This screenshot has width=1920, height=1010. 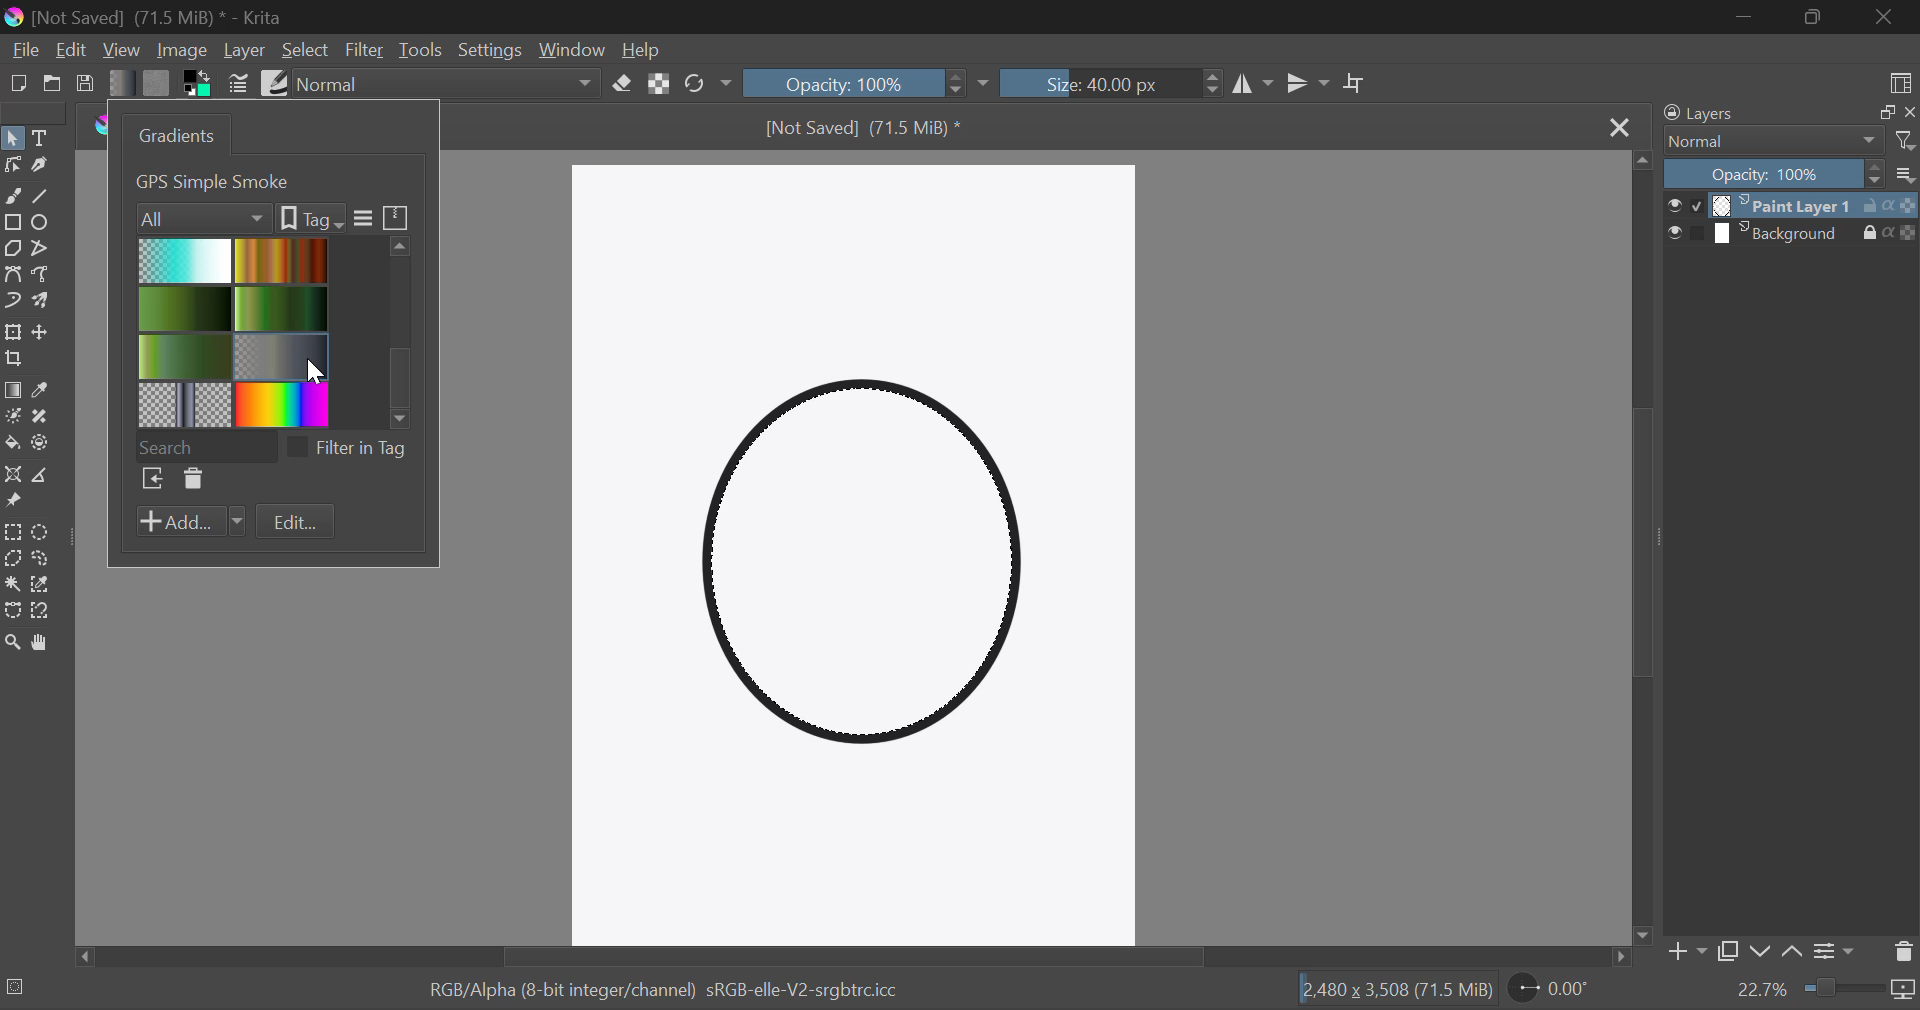 What do you see at coordinates (13, 503) in the screenshot?
I see `Reference Images` at bounding box center [13, 503].